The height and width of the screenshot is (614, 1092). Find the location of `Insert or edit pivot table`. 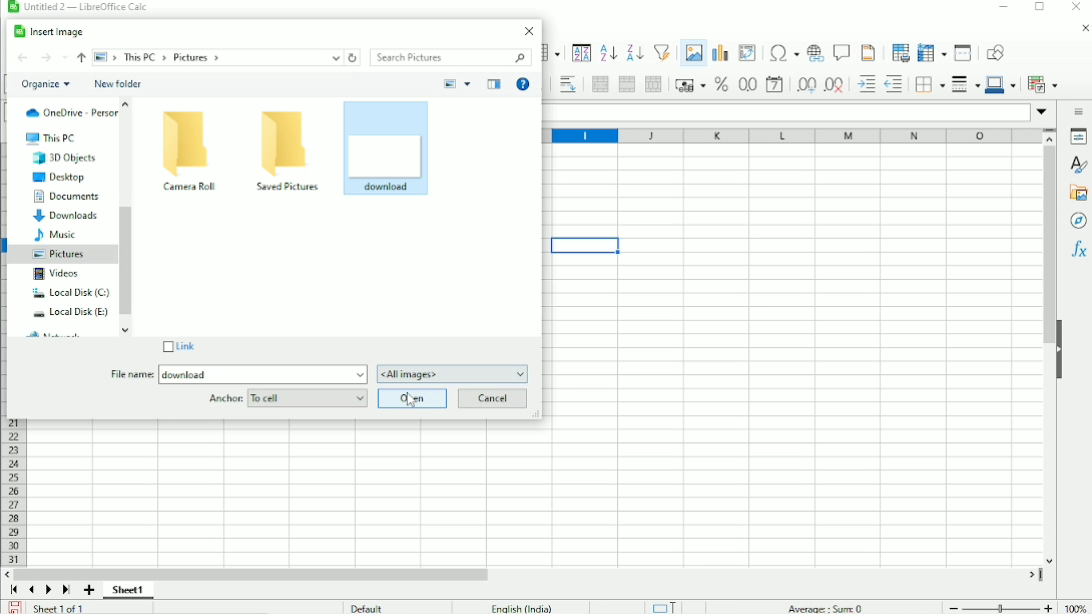

Insert or edit pivot table is located at coordinates (747, 52).